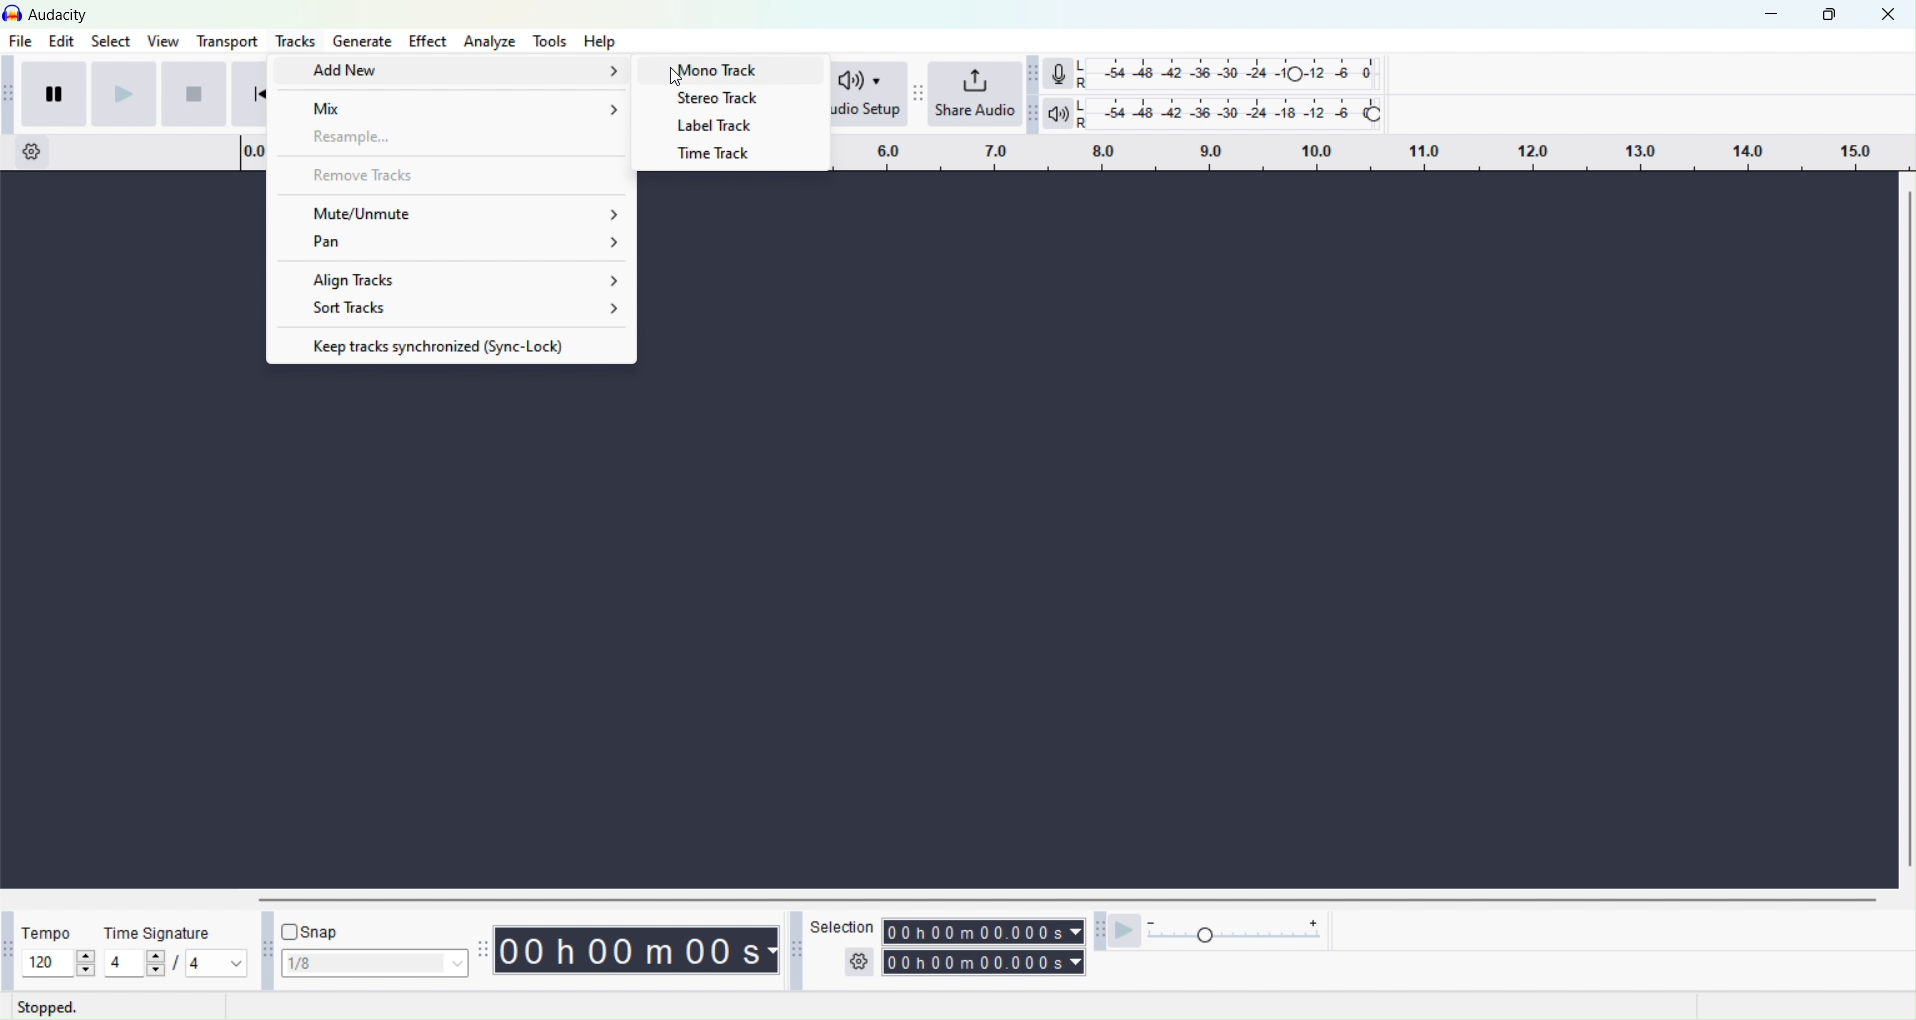  Describe the element at coordinates (48, 934) in the screenshot. I see `Tempo` at that location.